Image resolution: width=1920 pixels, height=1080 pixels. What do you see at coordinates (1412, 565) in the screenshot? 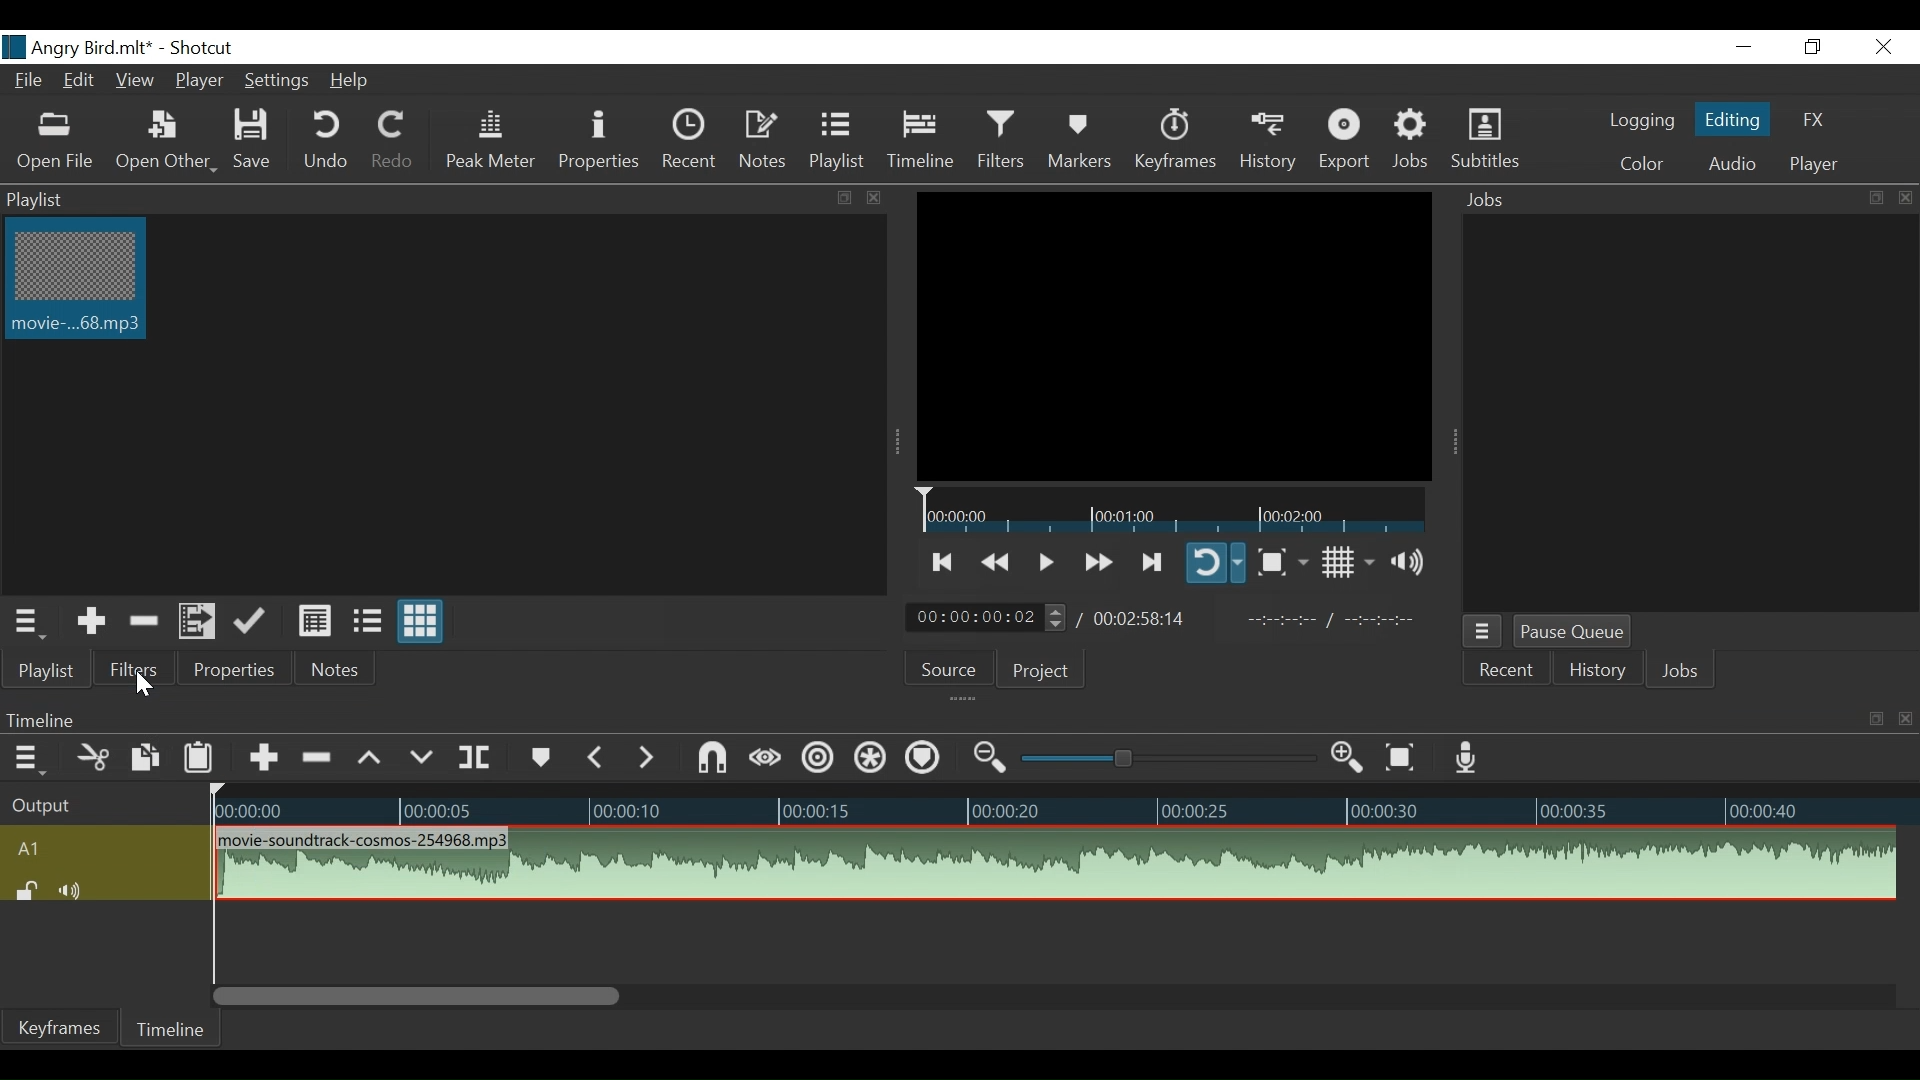
I see `Show volume control` at bounding box center [1412, 565].